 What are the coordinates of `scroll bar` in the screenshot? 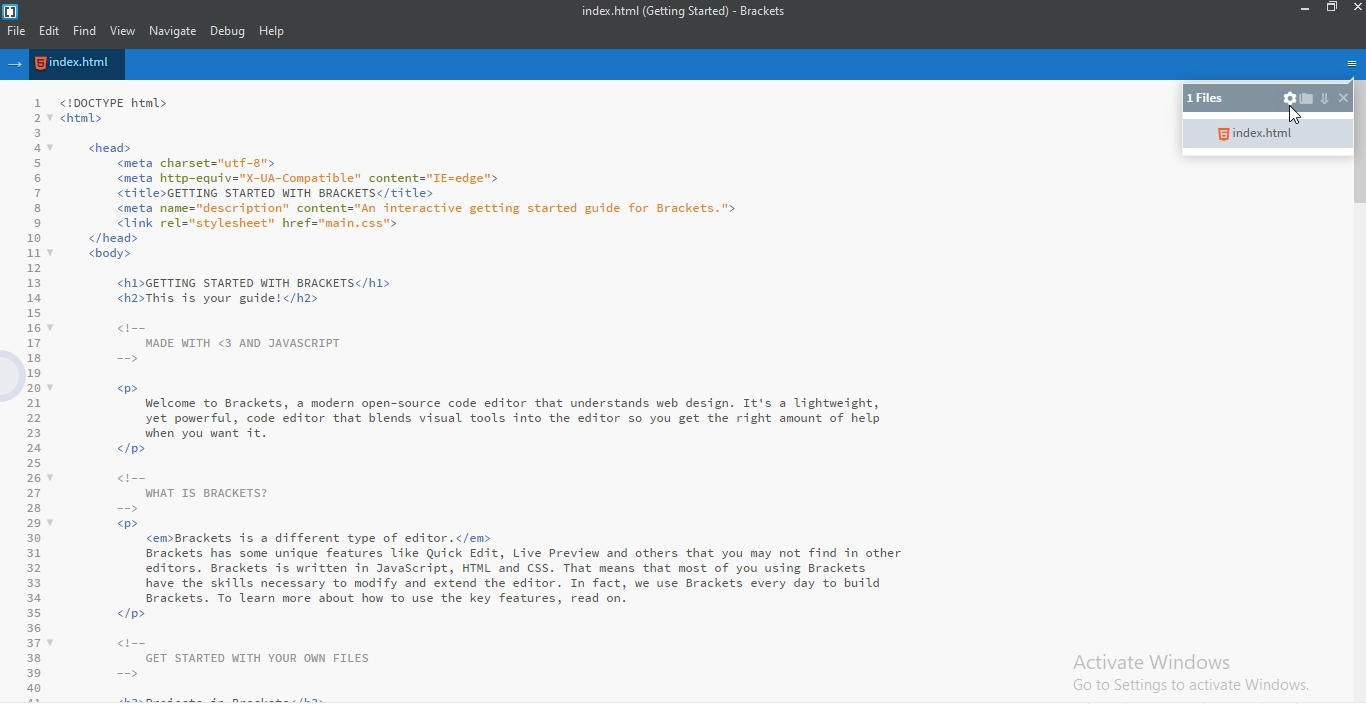 It's located at (1357, 147).